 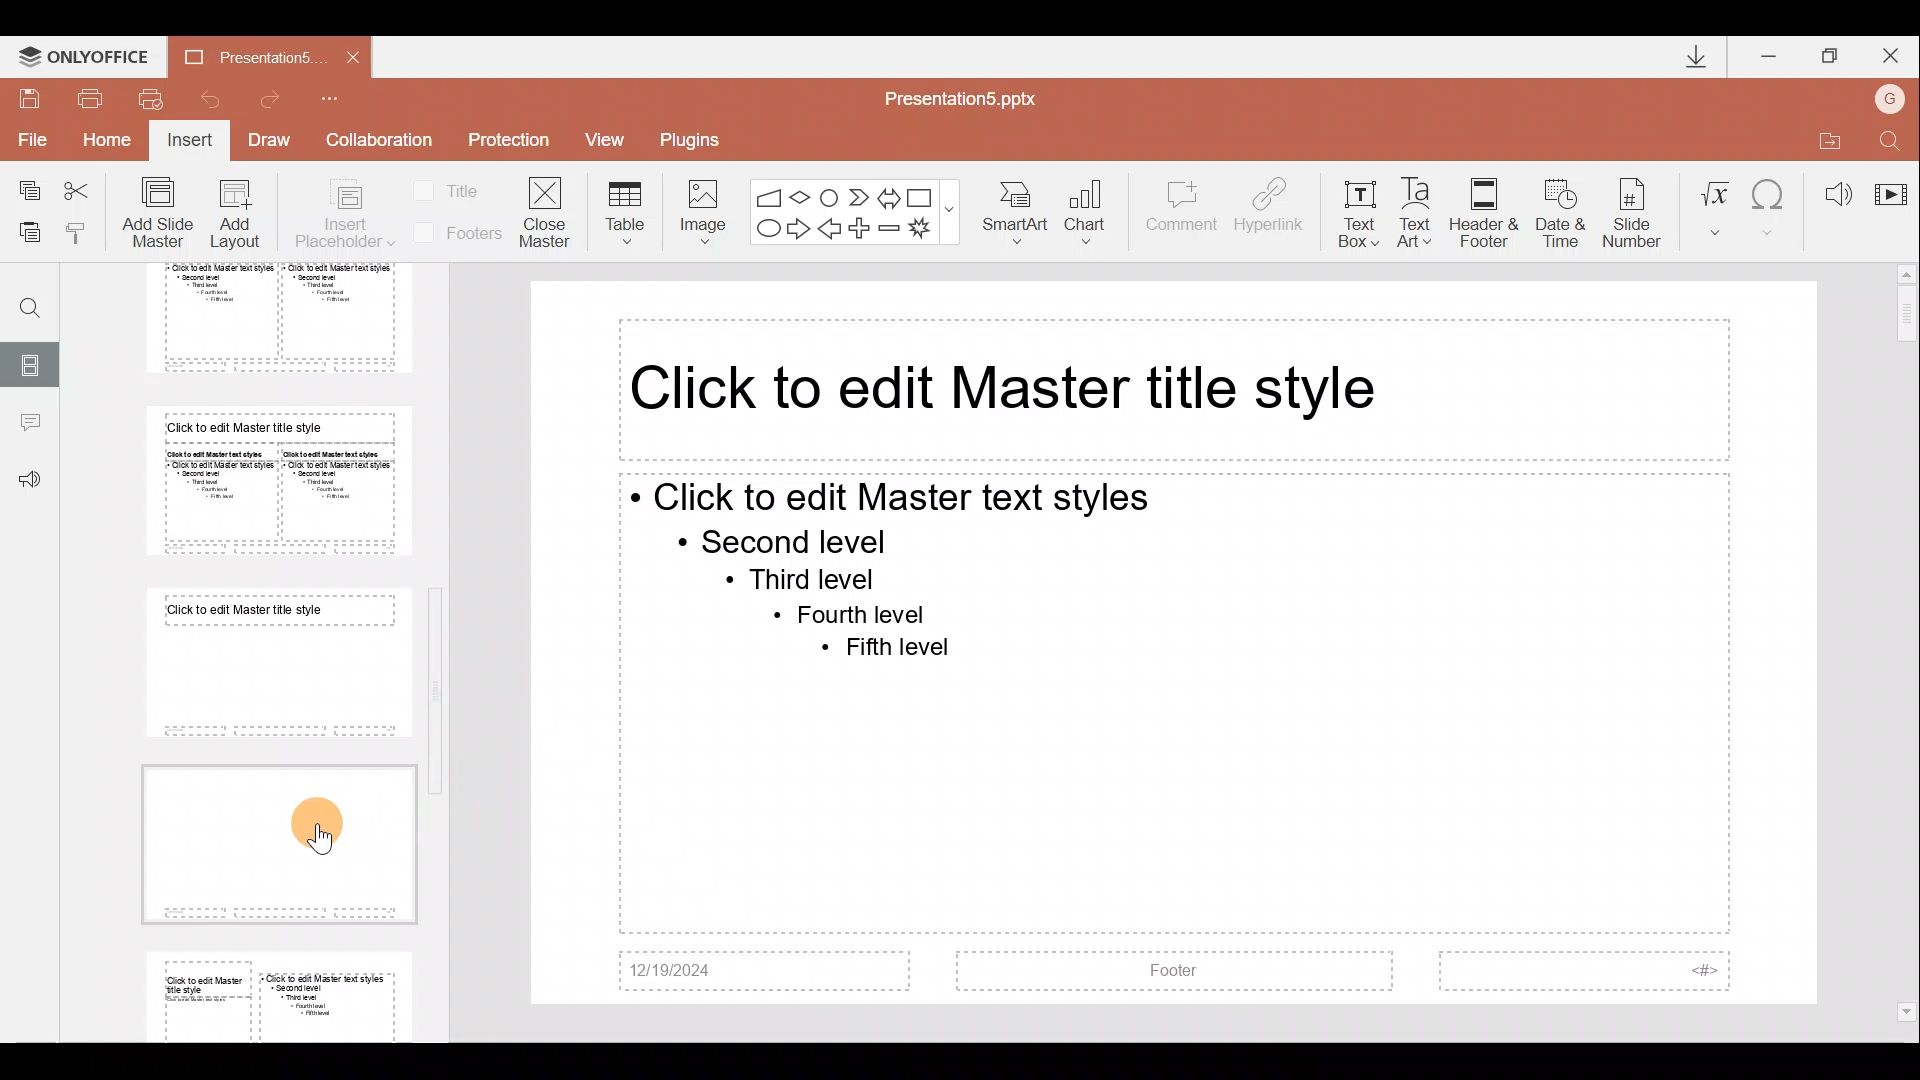 What do you see at coordinates (863, 226) in the screenshot?
I see `Plus` at bounding box center [863, 226].